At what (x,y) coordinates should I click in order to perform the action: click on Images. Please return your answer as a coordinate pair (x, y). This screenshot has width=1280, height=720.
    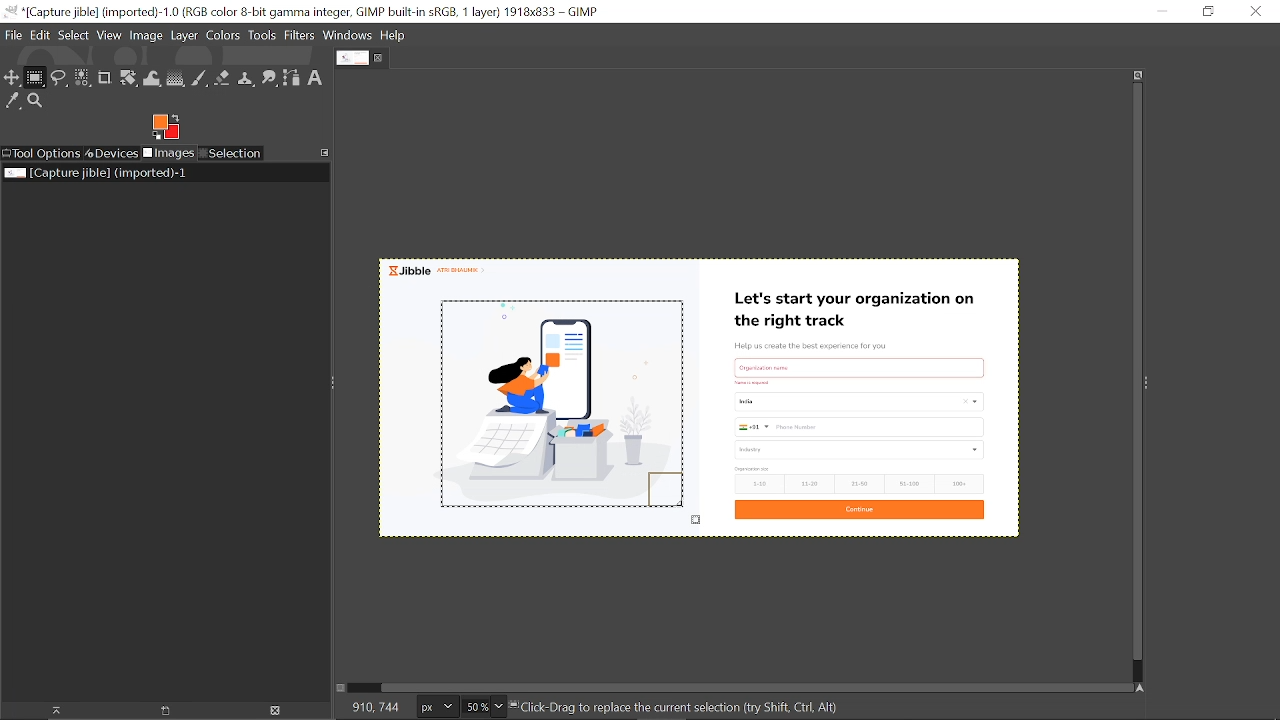
    Looking at the image, I should click on (168, 154).